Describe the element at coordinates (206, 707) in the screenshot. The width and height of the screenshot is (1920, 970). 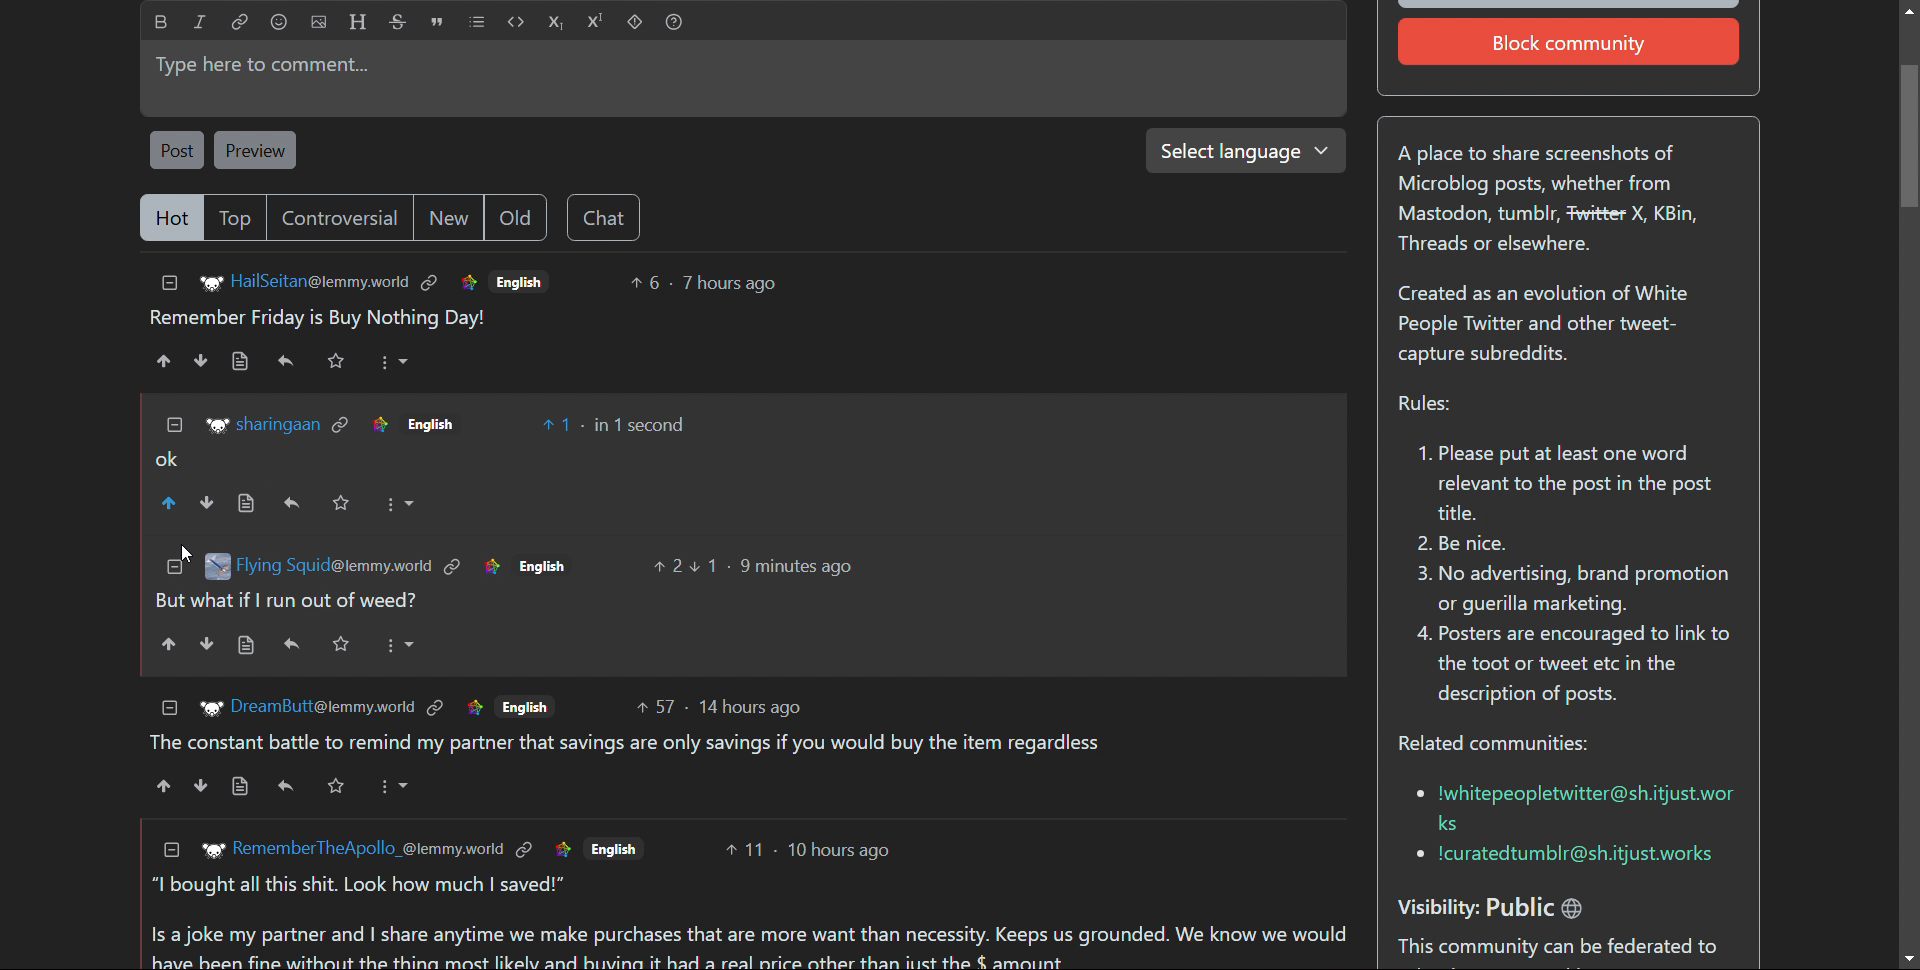
I see `image` at that location.